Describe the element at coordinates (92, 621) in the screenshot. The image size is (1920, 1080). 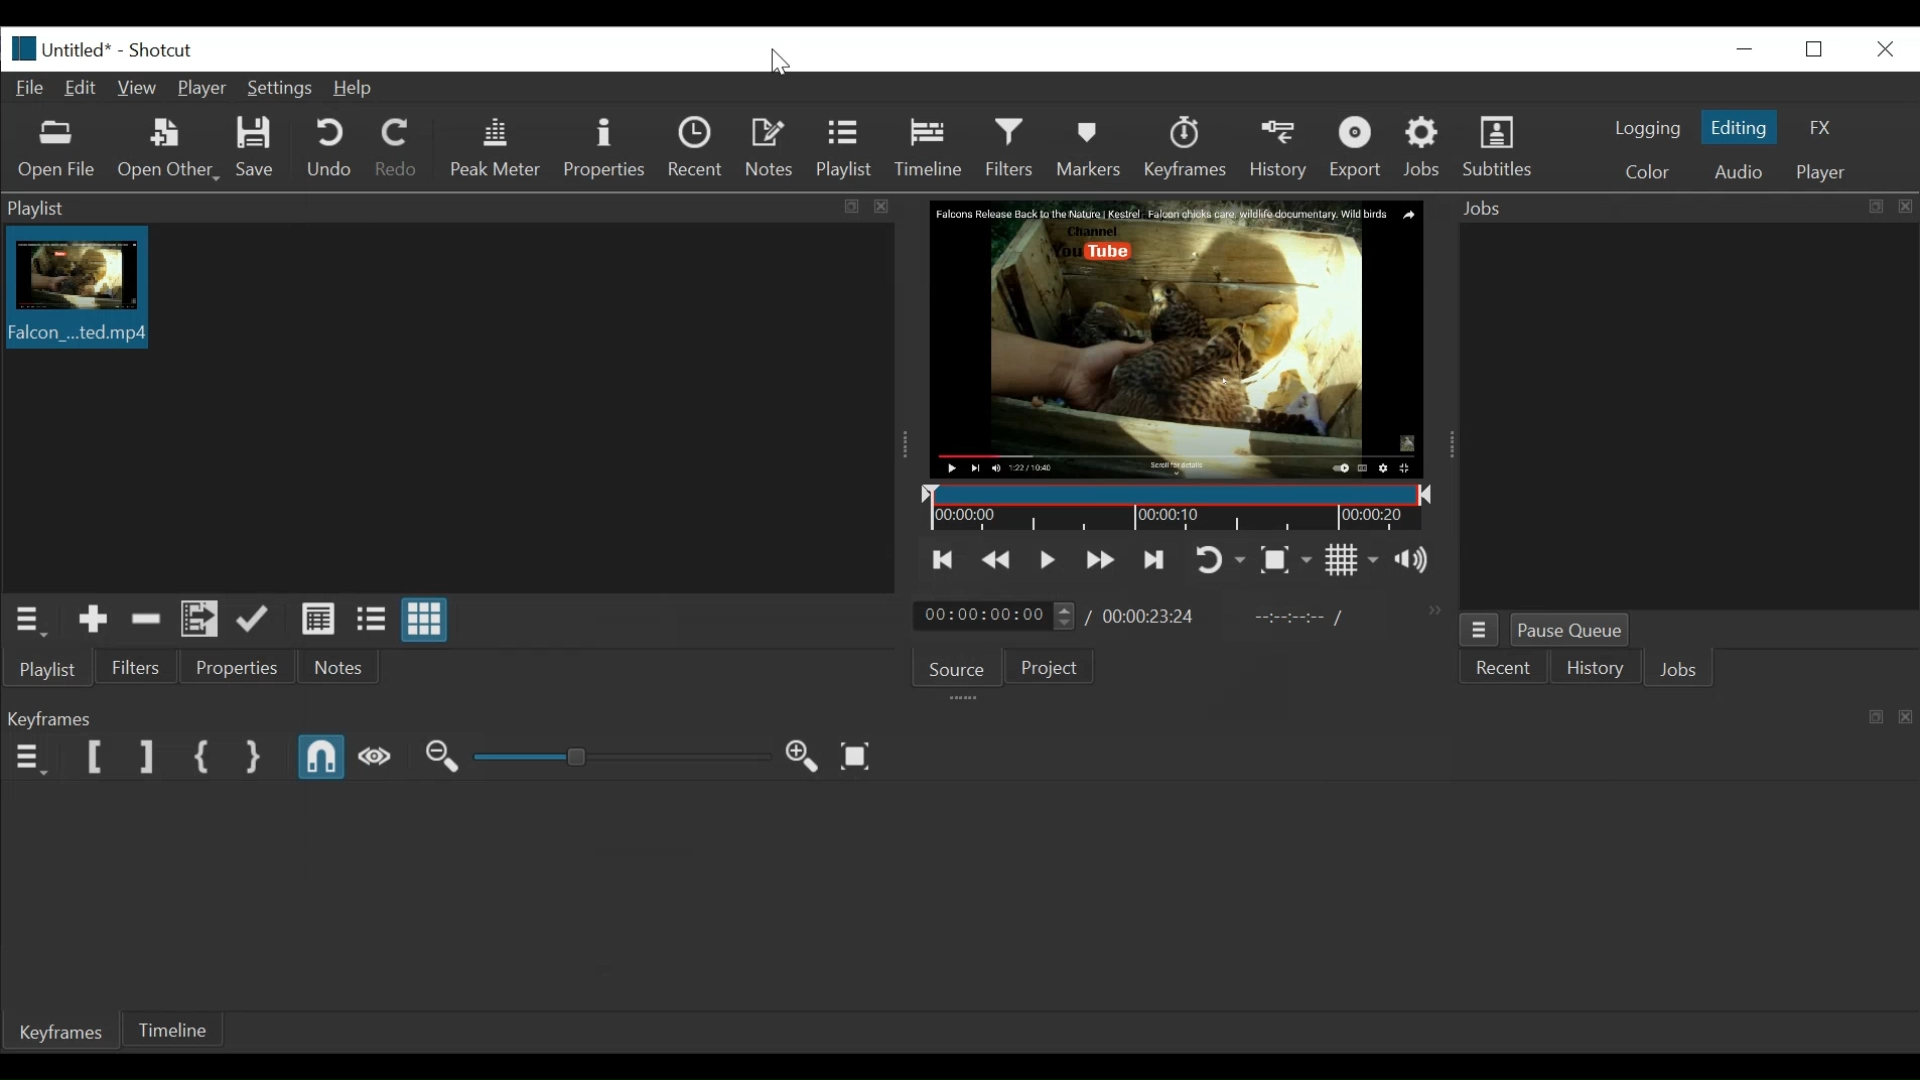
I see `Add Source the playlist` at that location.